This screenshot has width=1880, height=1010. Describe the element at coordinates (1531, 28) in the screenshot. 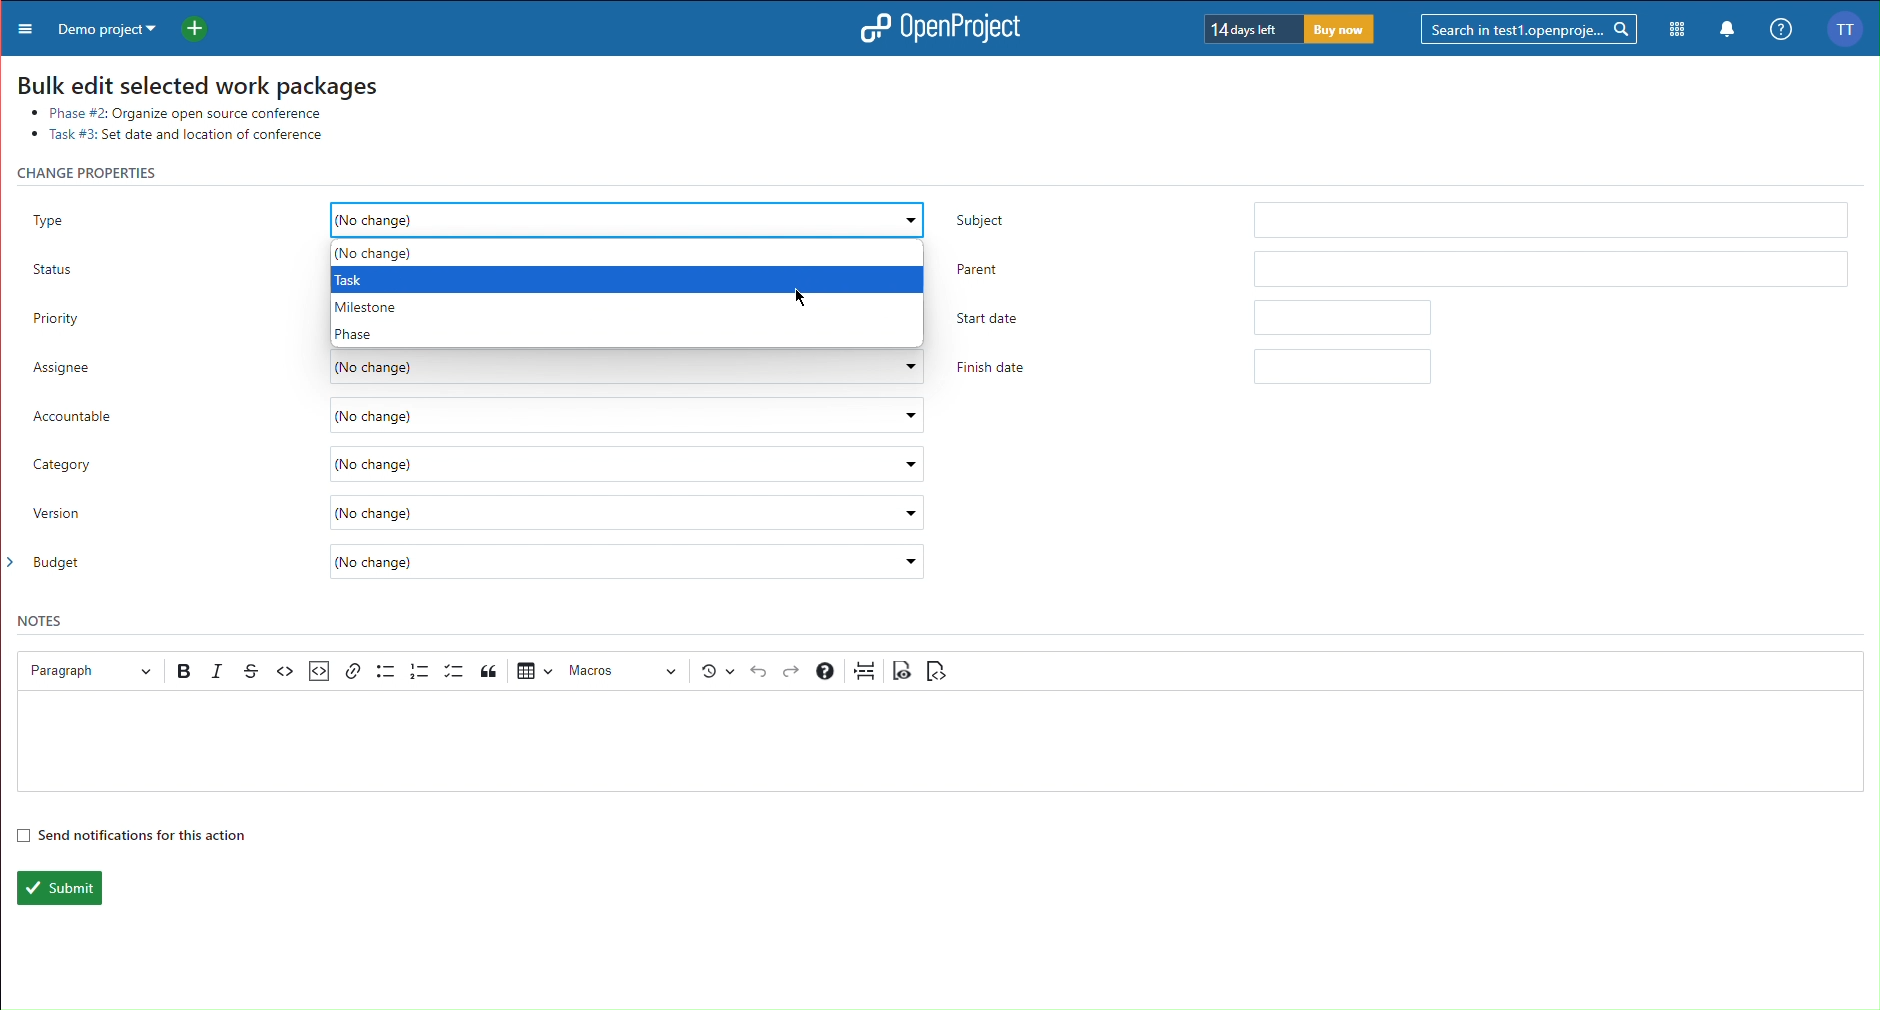

I see `Search bar` at that location.